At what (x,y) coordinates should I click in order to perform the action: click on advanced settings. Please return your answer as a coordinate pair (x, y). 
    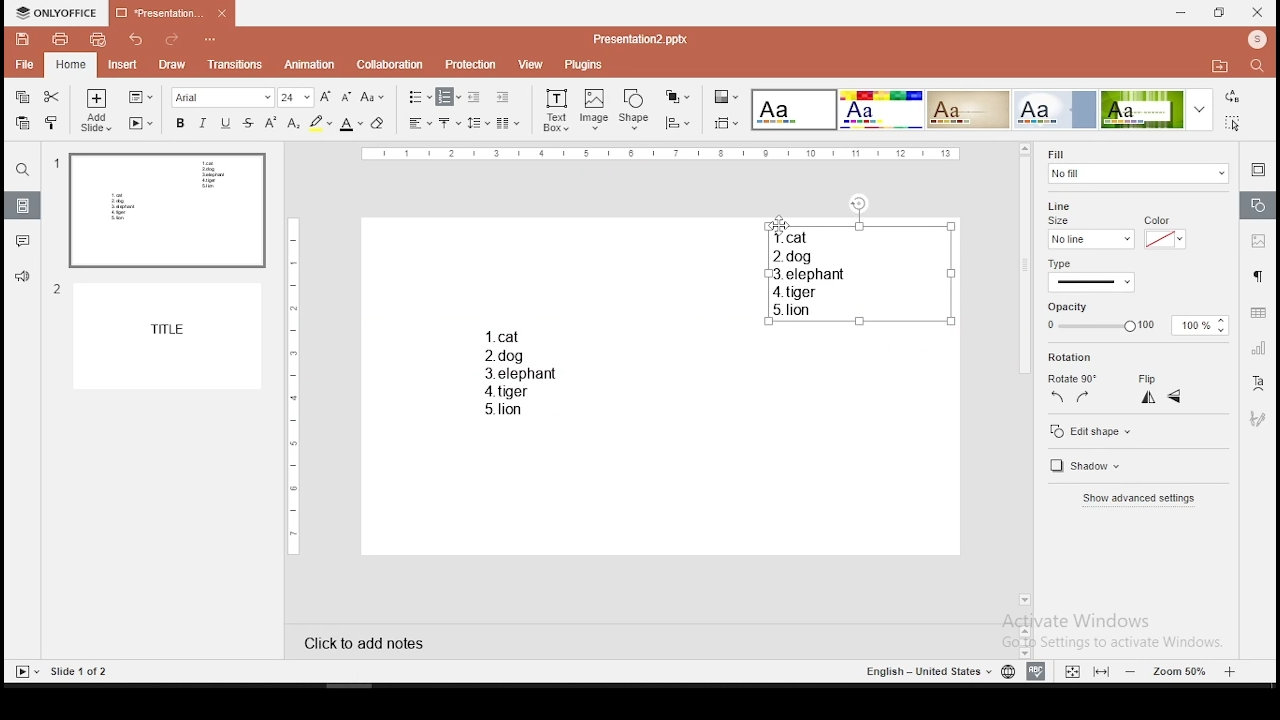
    Looking at the image, I should click on (1144, 499).